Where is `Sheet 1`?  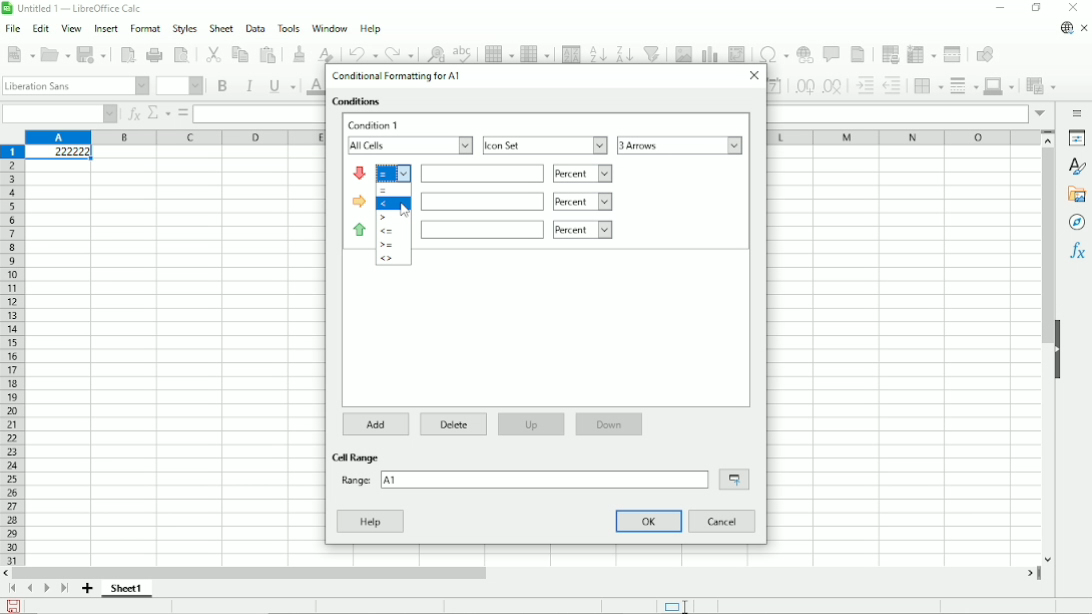
Sheet 1 is located at coordinates (128, 588).